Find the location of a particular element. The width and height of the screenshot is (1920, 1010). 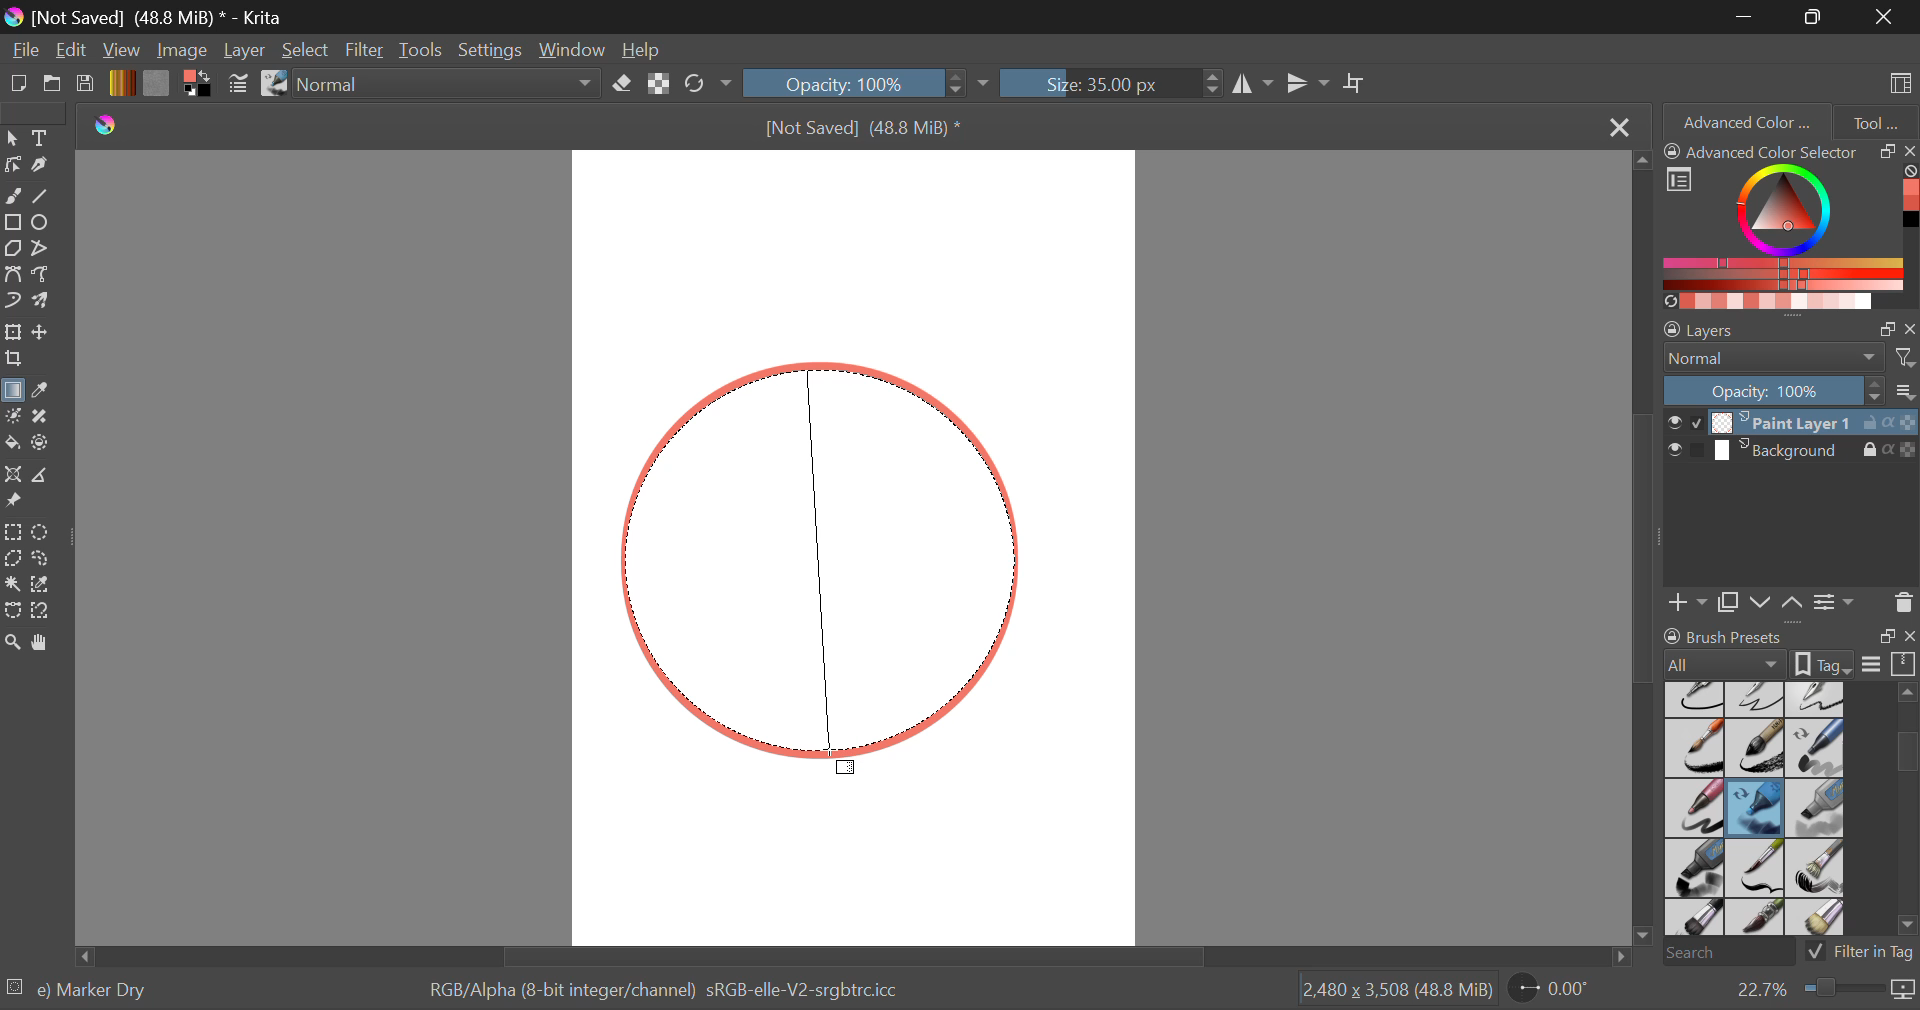

Paint Layer 1 is located at coordinates (1792, 421).